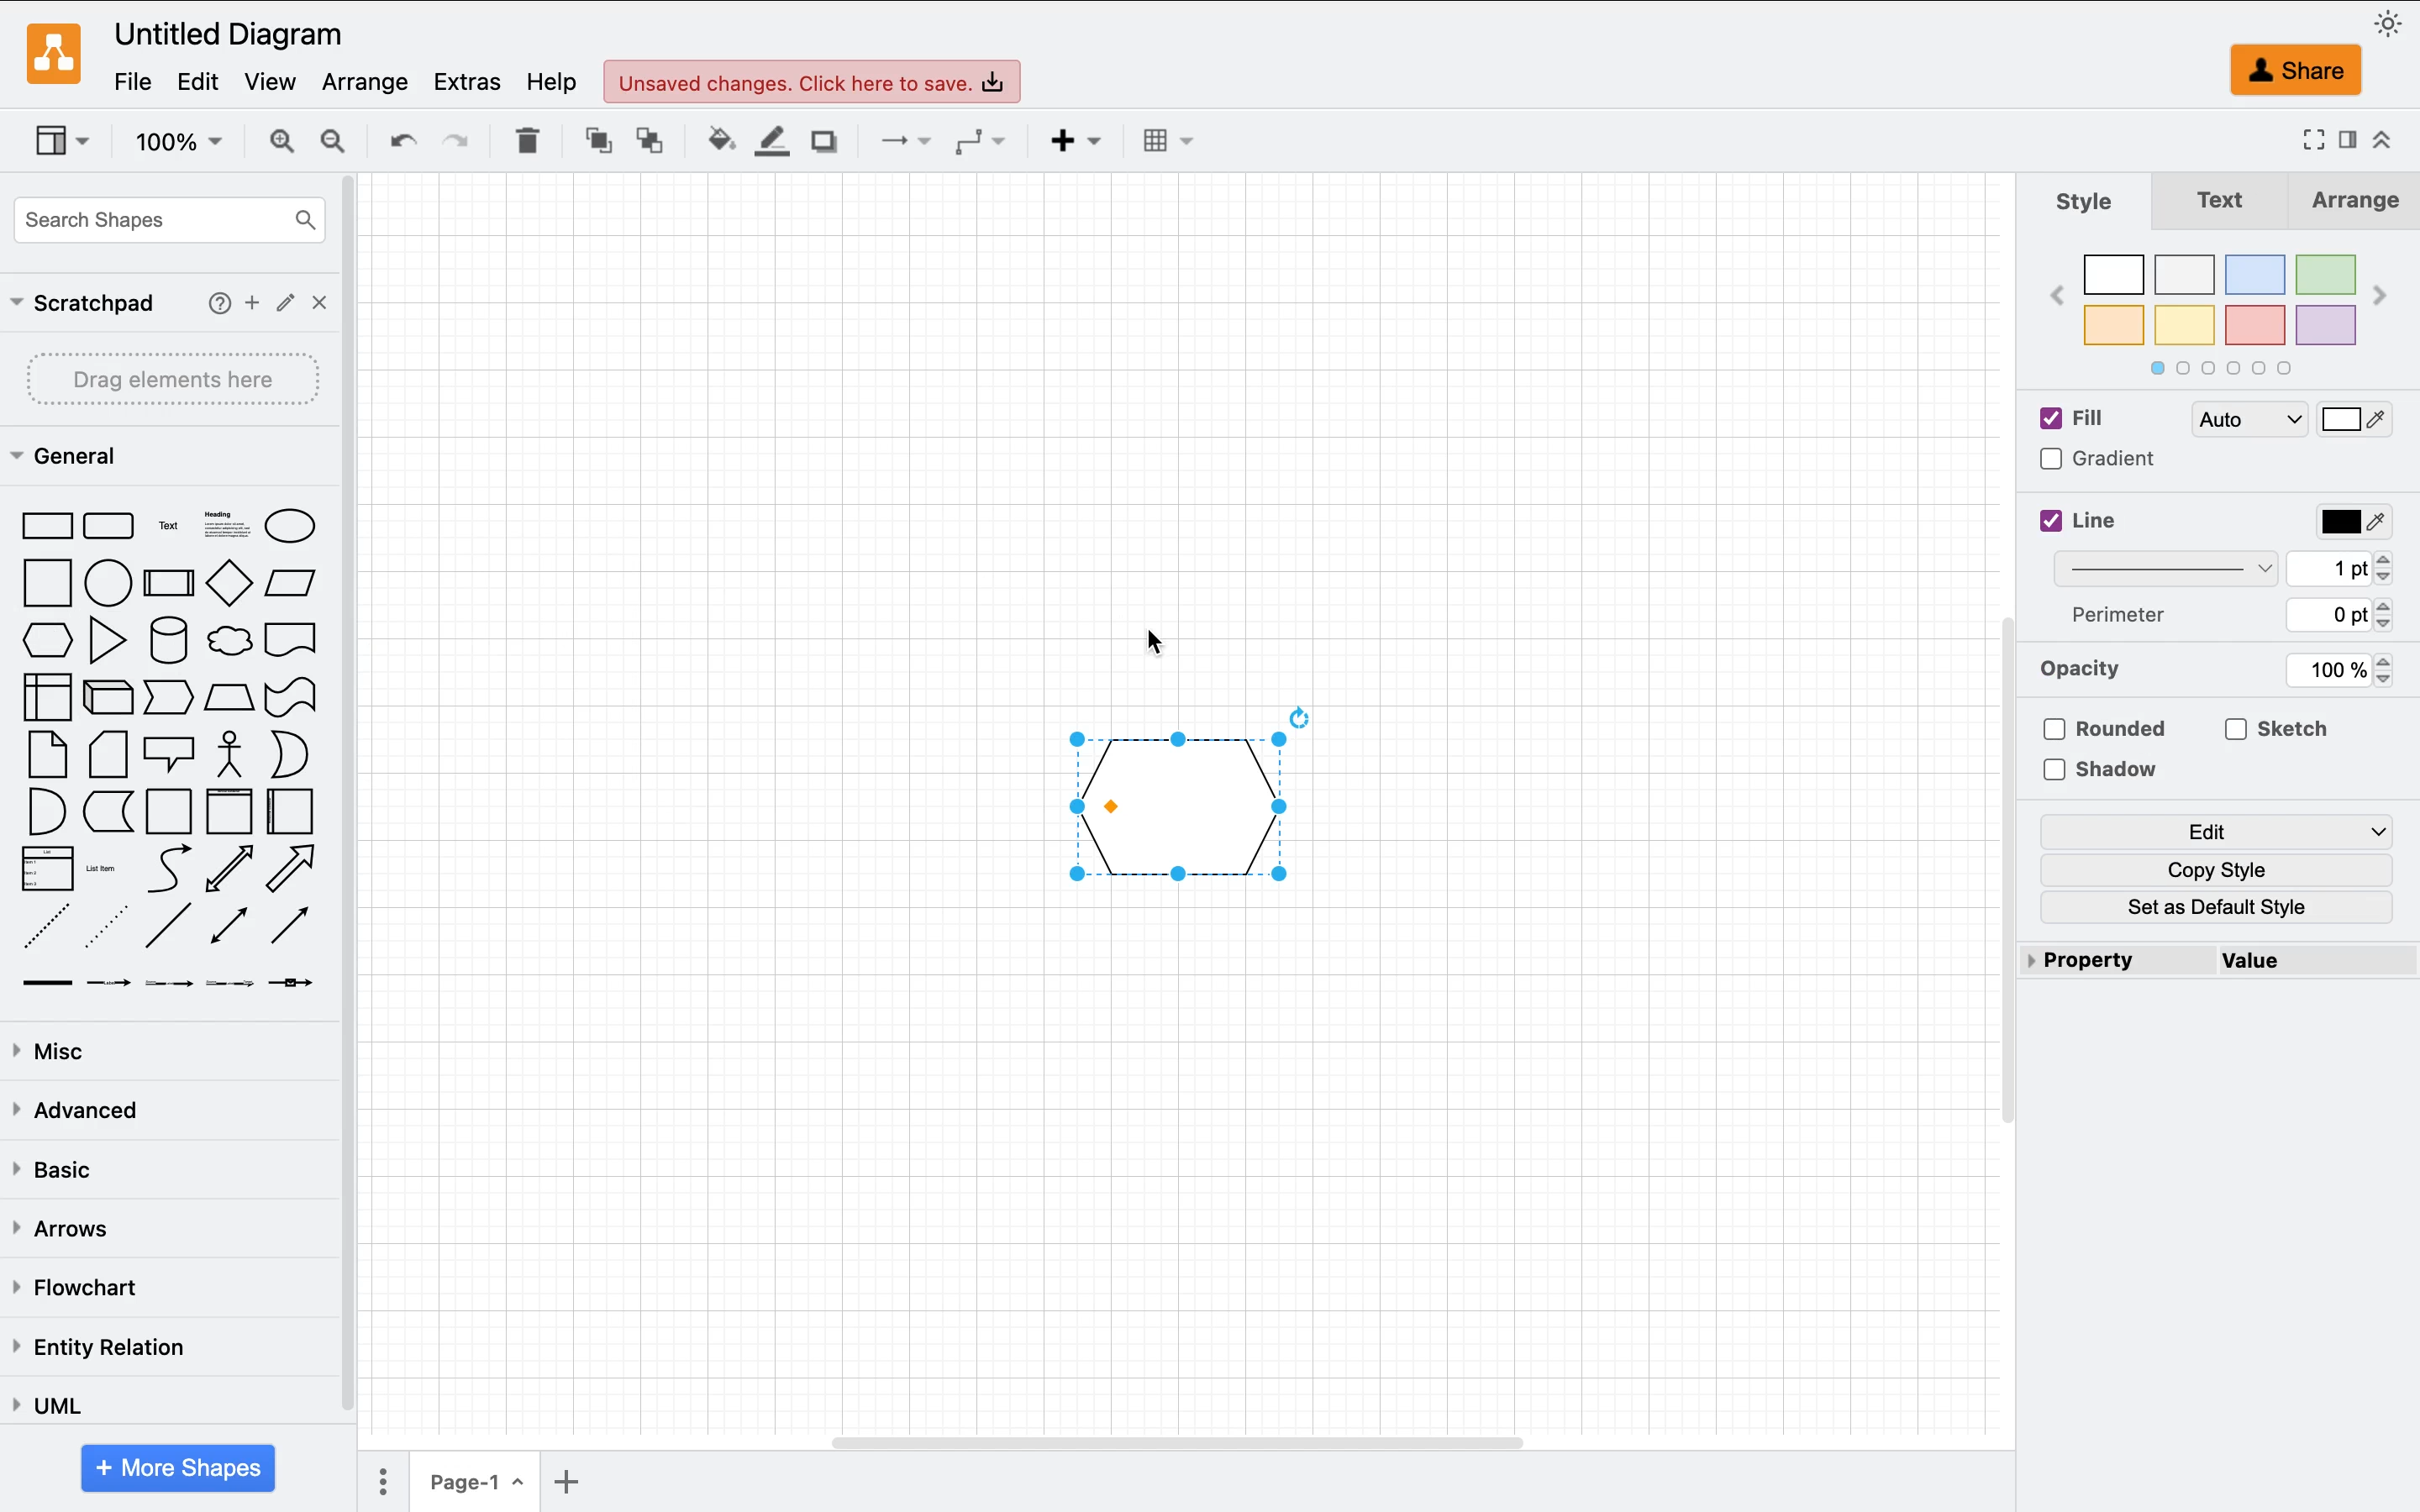 The width and height of the screenshot is (2420, 1512). What do you see at coordinates (1072, 146) in the screenshot?
I see `insert` at bounding box center [1072, 146].